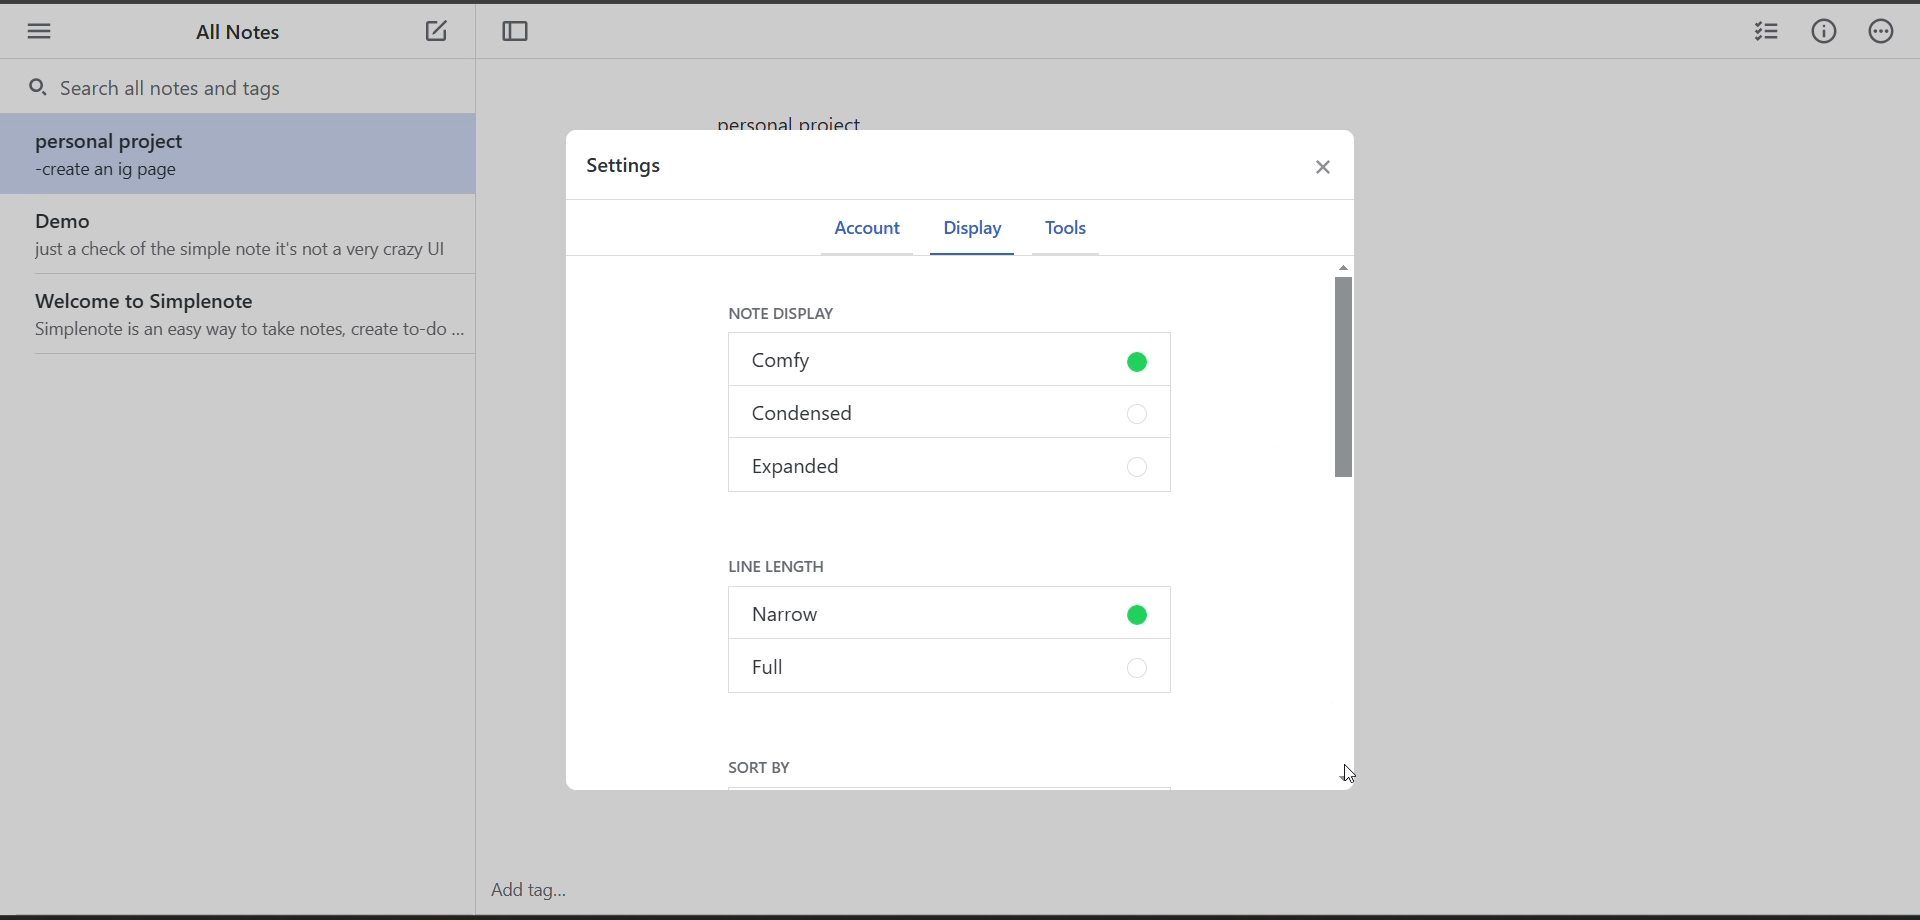  What do you see at coordinates (1825, 33) in the screenshot?
I see `infor` at bounding box center [1825, 33].